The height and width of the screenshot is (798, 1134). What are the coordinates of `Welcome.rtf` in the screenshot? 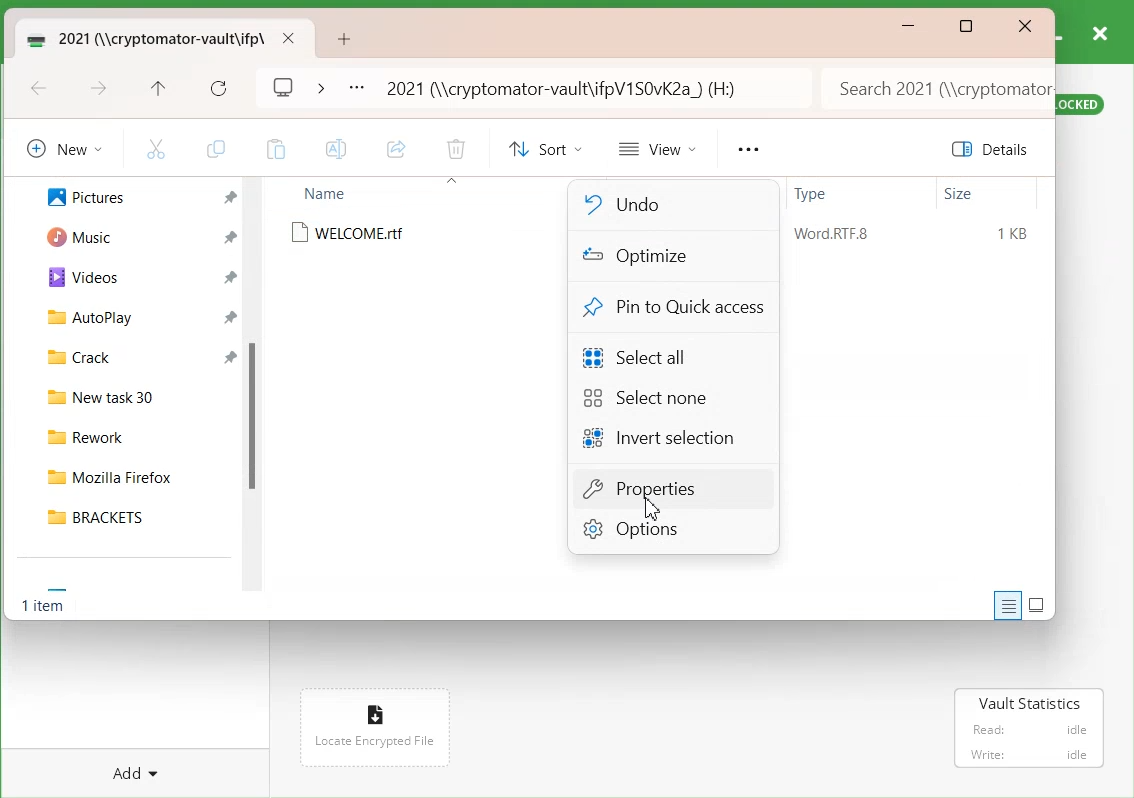 It's located at (353, 233).